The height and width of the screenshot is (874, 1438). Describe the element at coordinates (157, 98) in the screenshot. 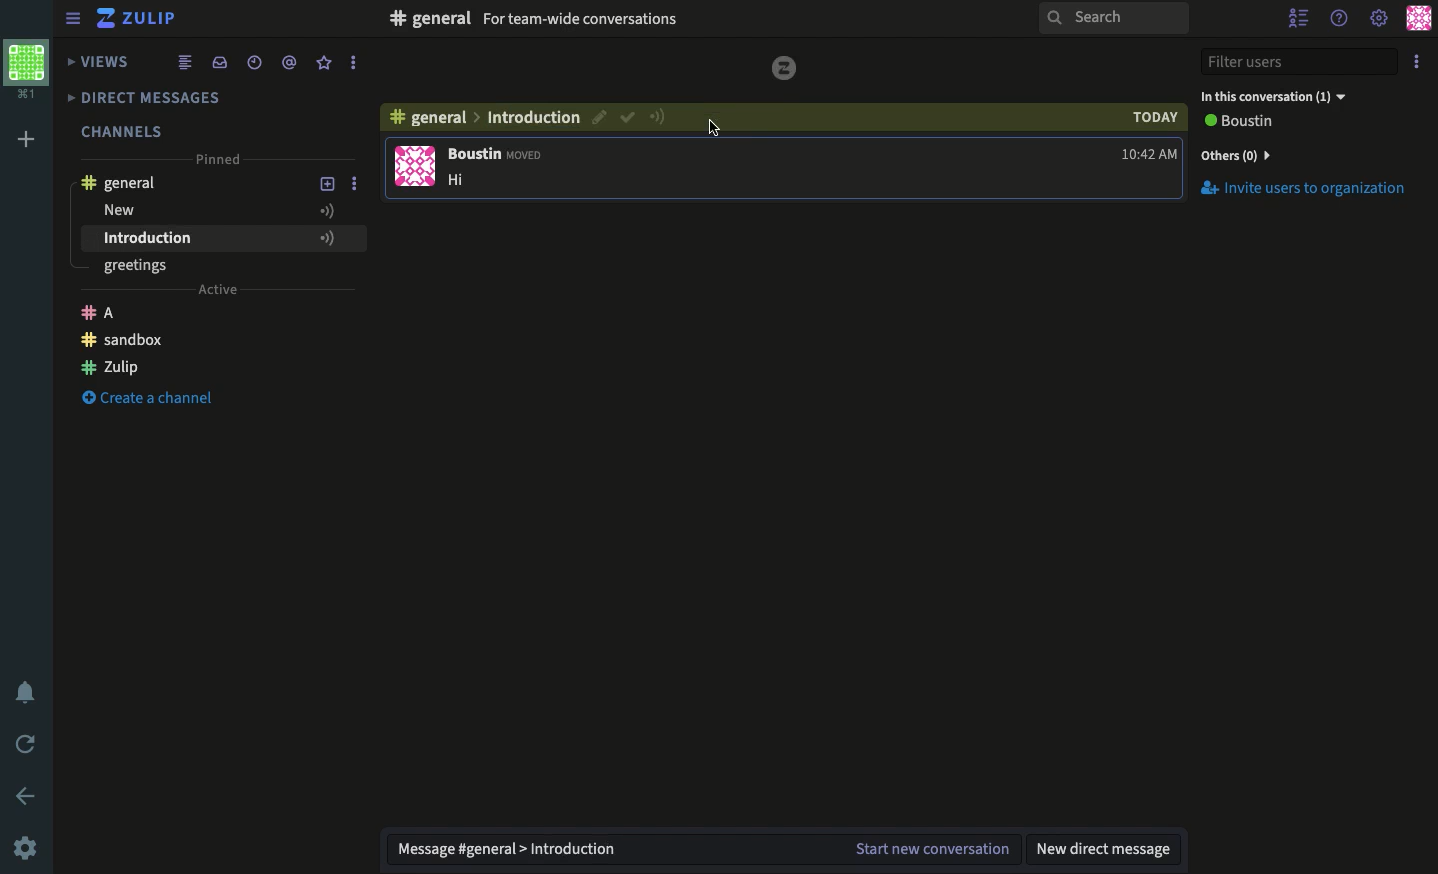

I see `DMs` at that location.